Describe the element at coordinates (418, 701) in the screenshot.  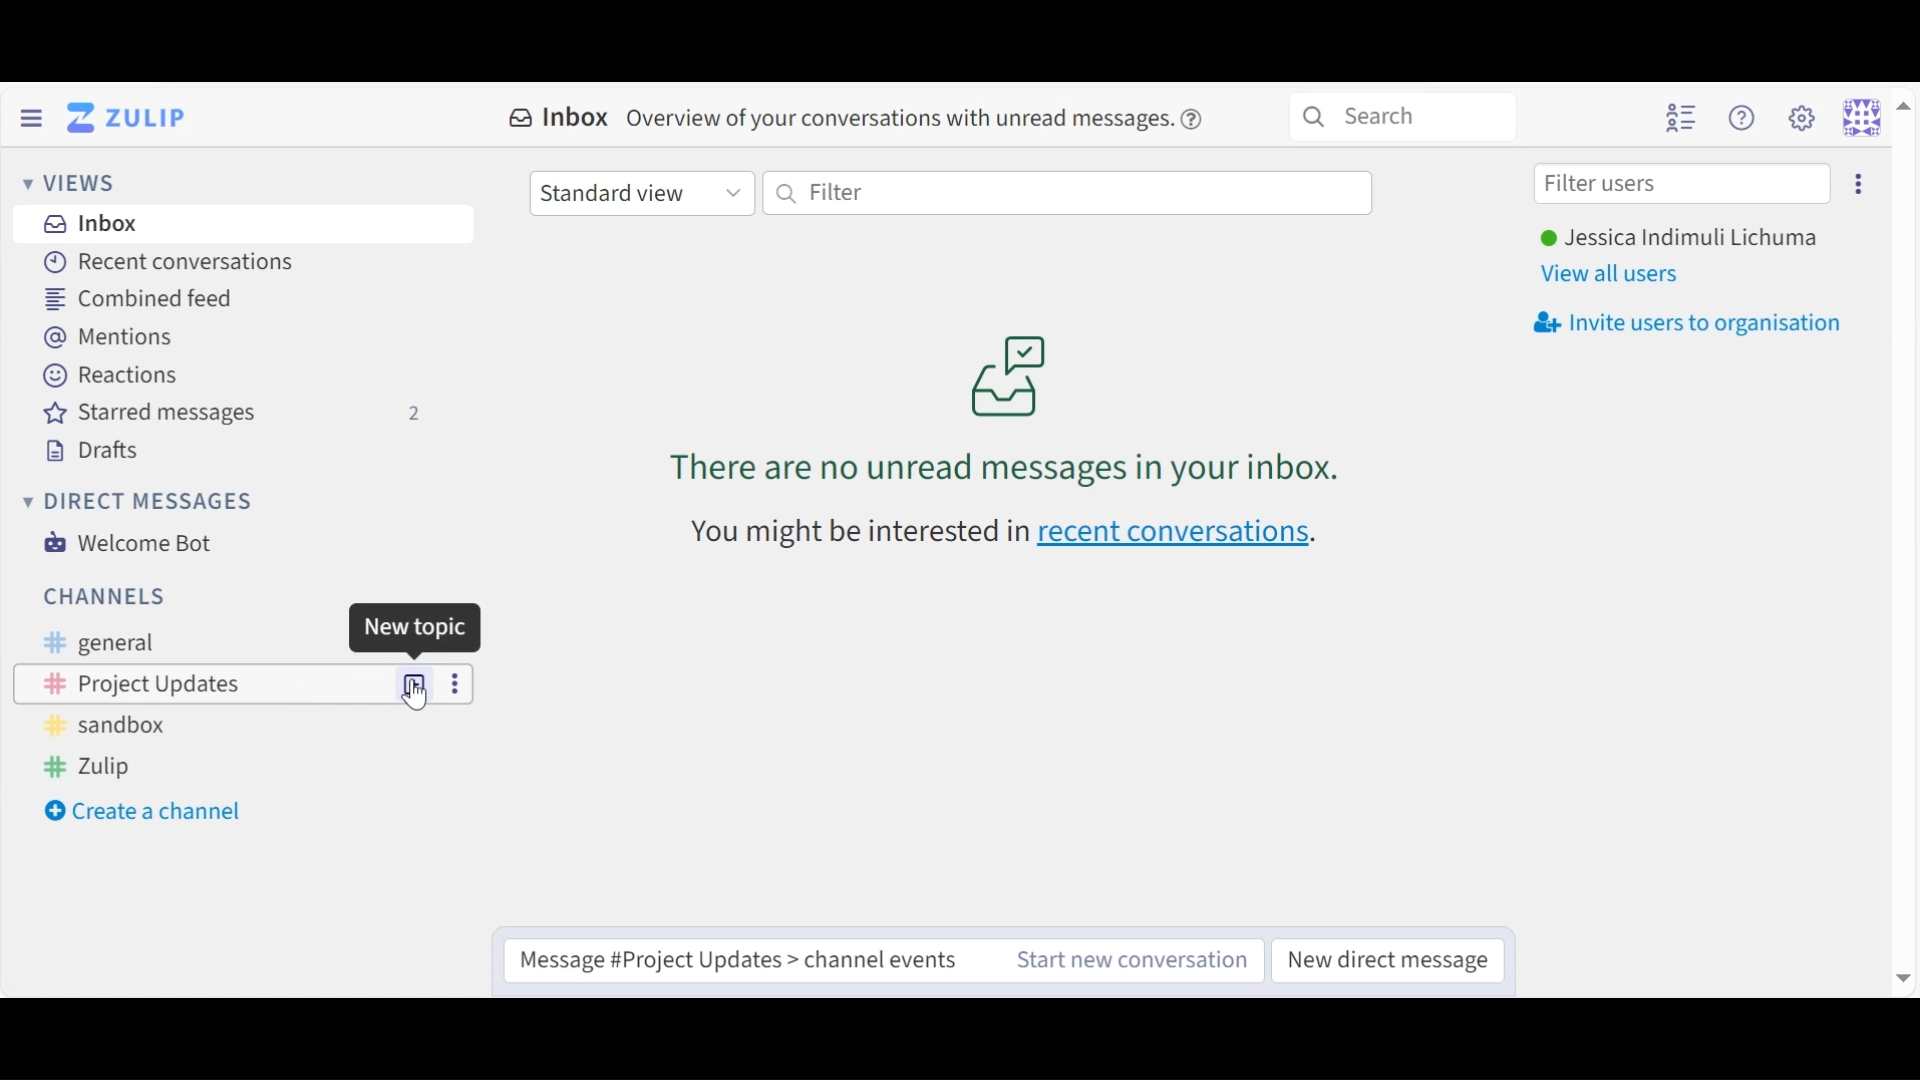
I see `Cursor` at that location.